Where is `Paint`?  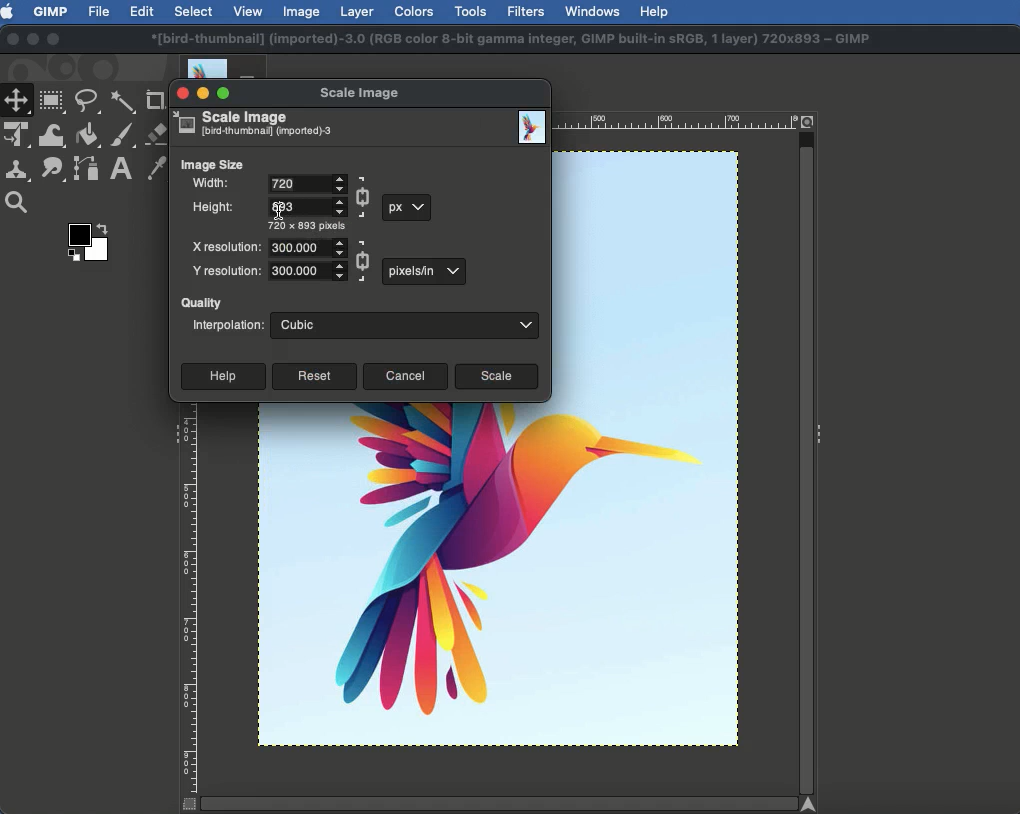 Paint is located at coordinates (124, 136).